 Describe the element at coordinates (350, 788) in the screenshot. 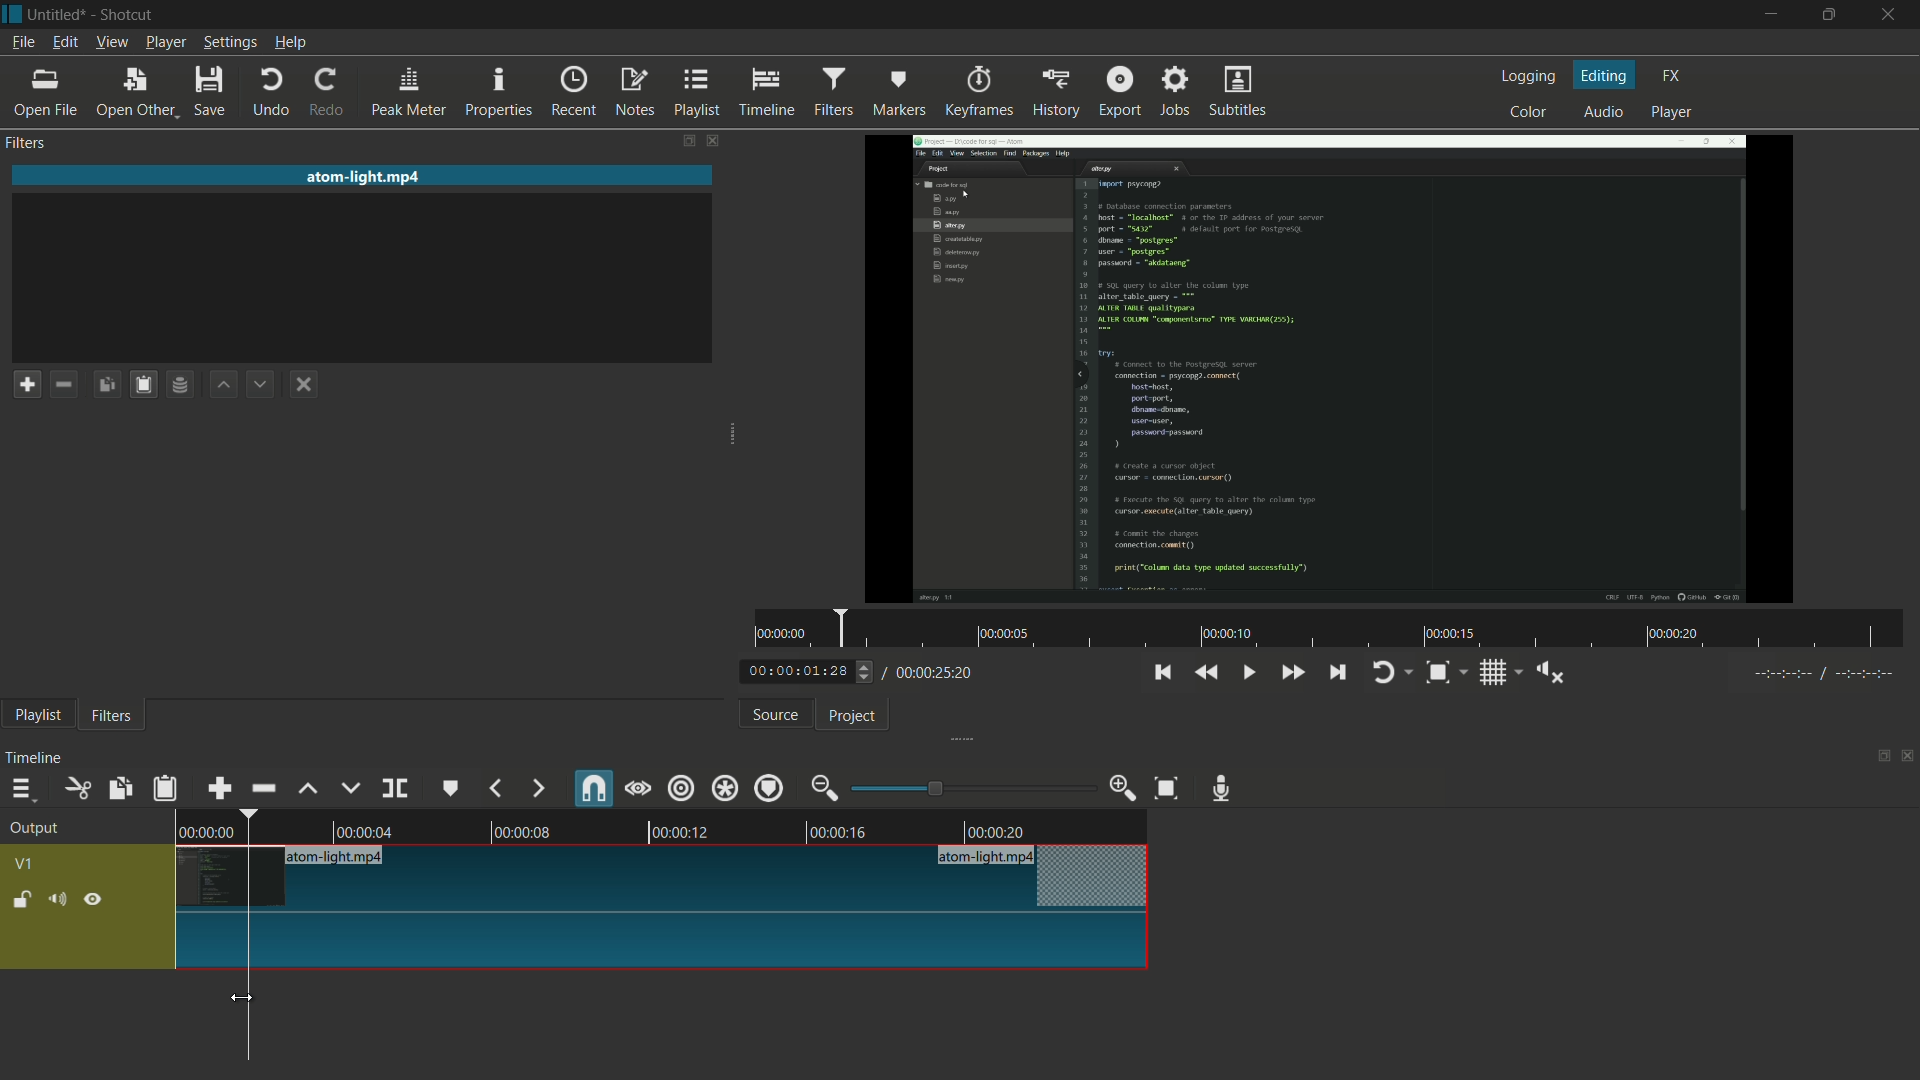

I see `overwrite` at that location.